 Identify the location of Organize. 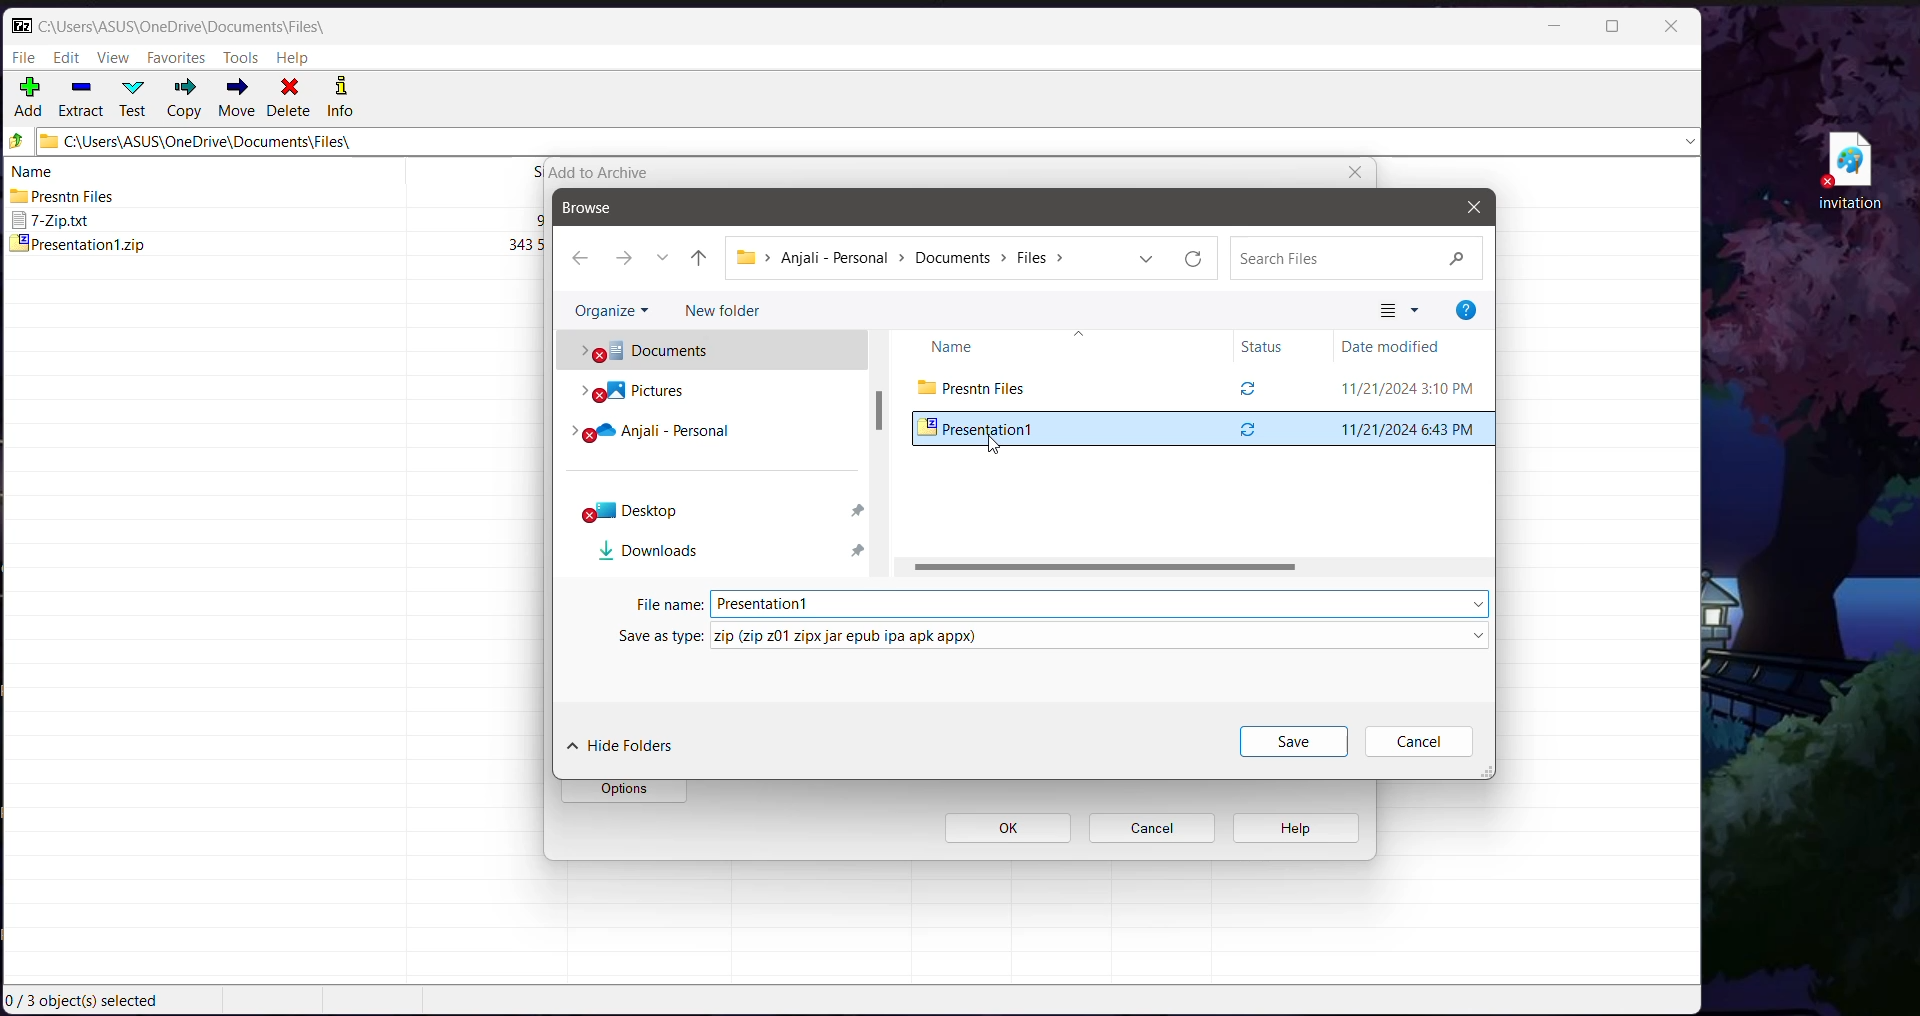
(615, 311).